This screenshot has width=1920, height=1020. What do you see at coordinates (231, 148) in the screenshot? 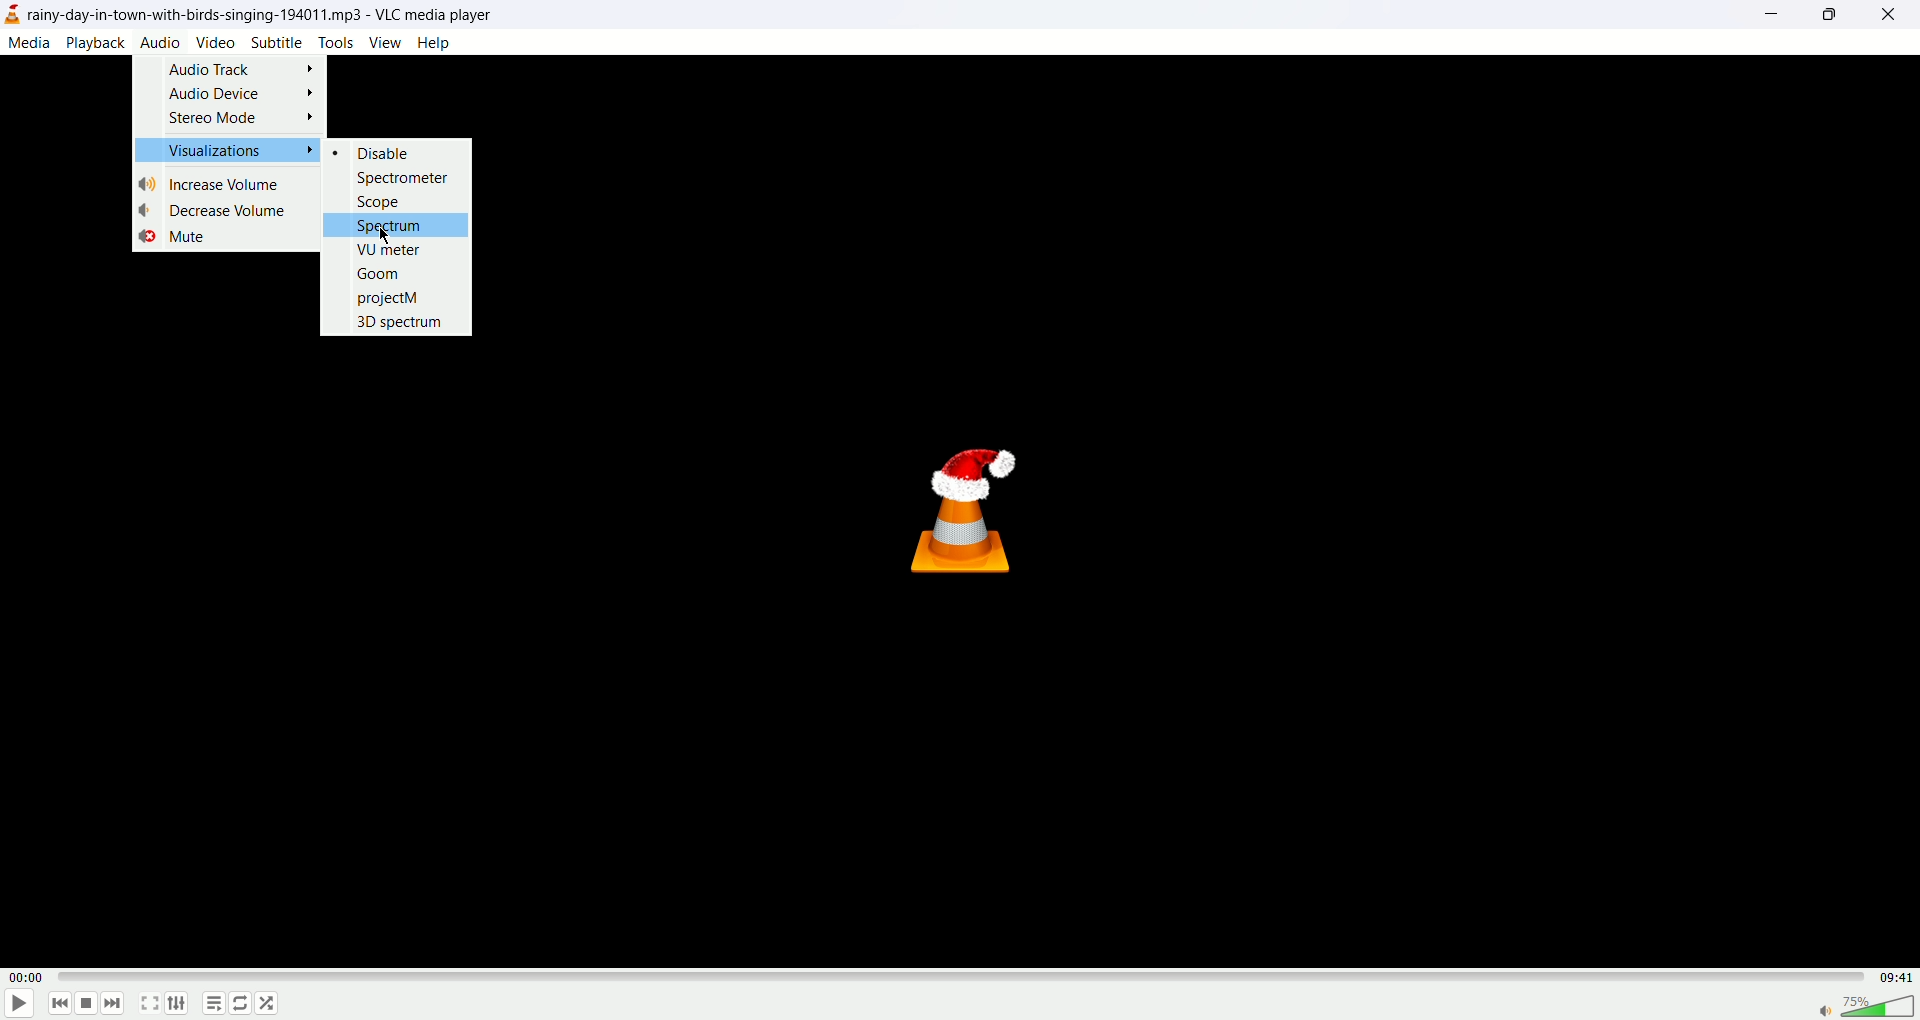
I see `visualization` at bounding box center [231, 148].